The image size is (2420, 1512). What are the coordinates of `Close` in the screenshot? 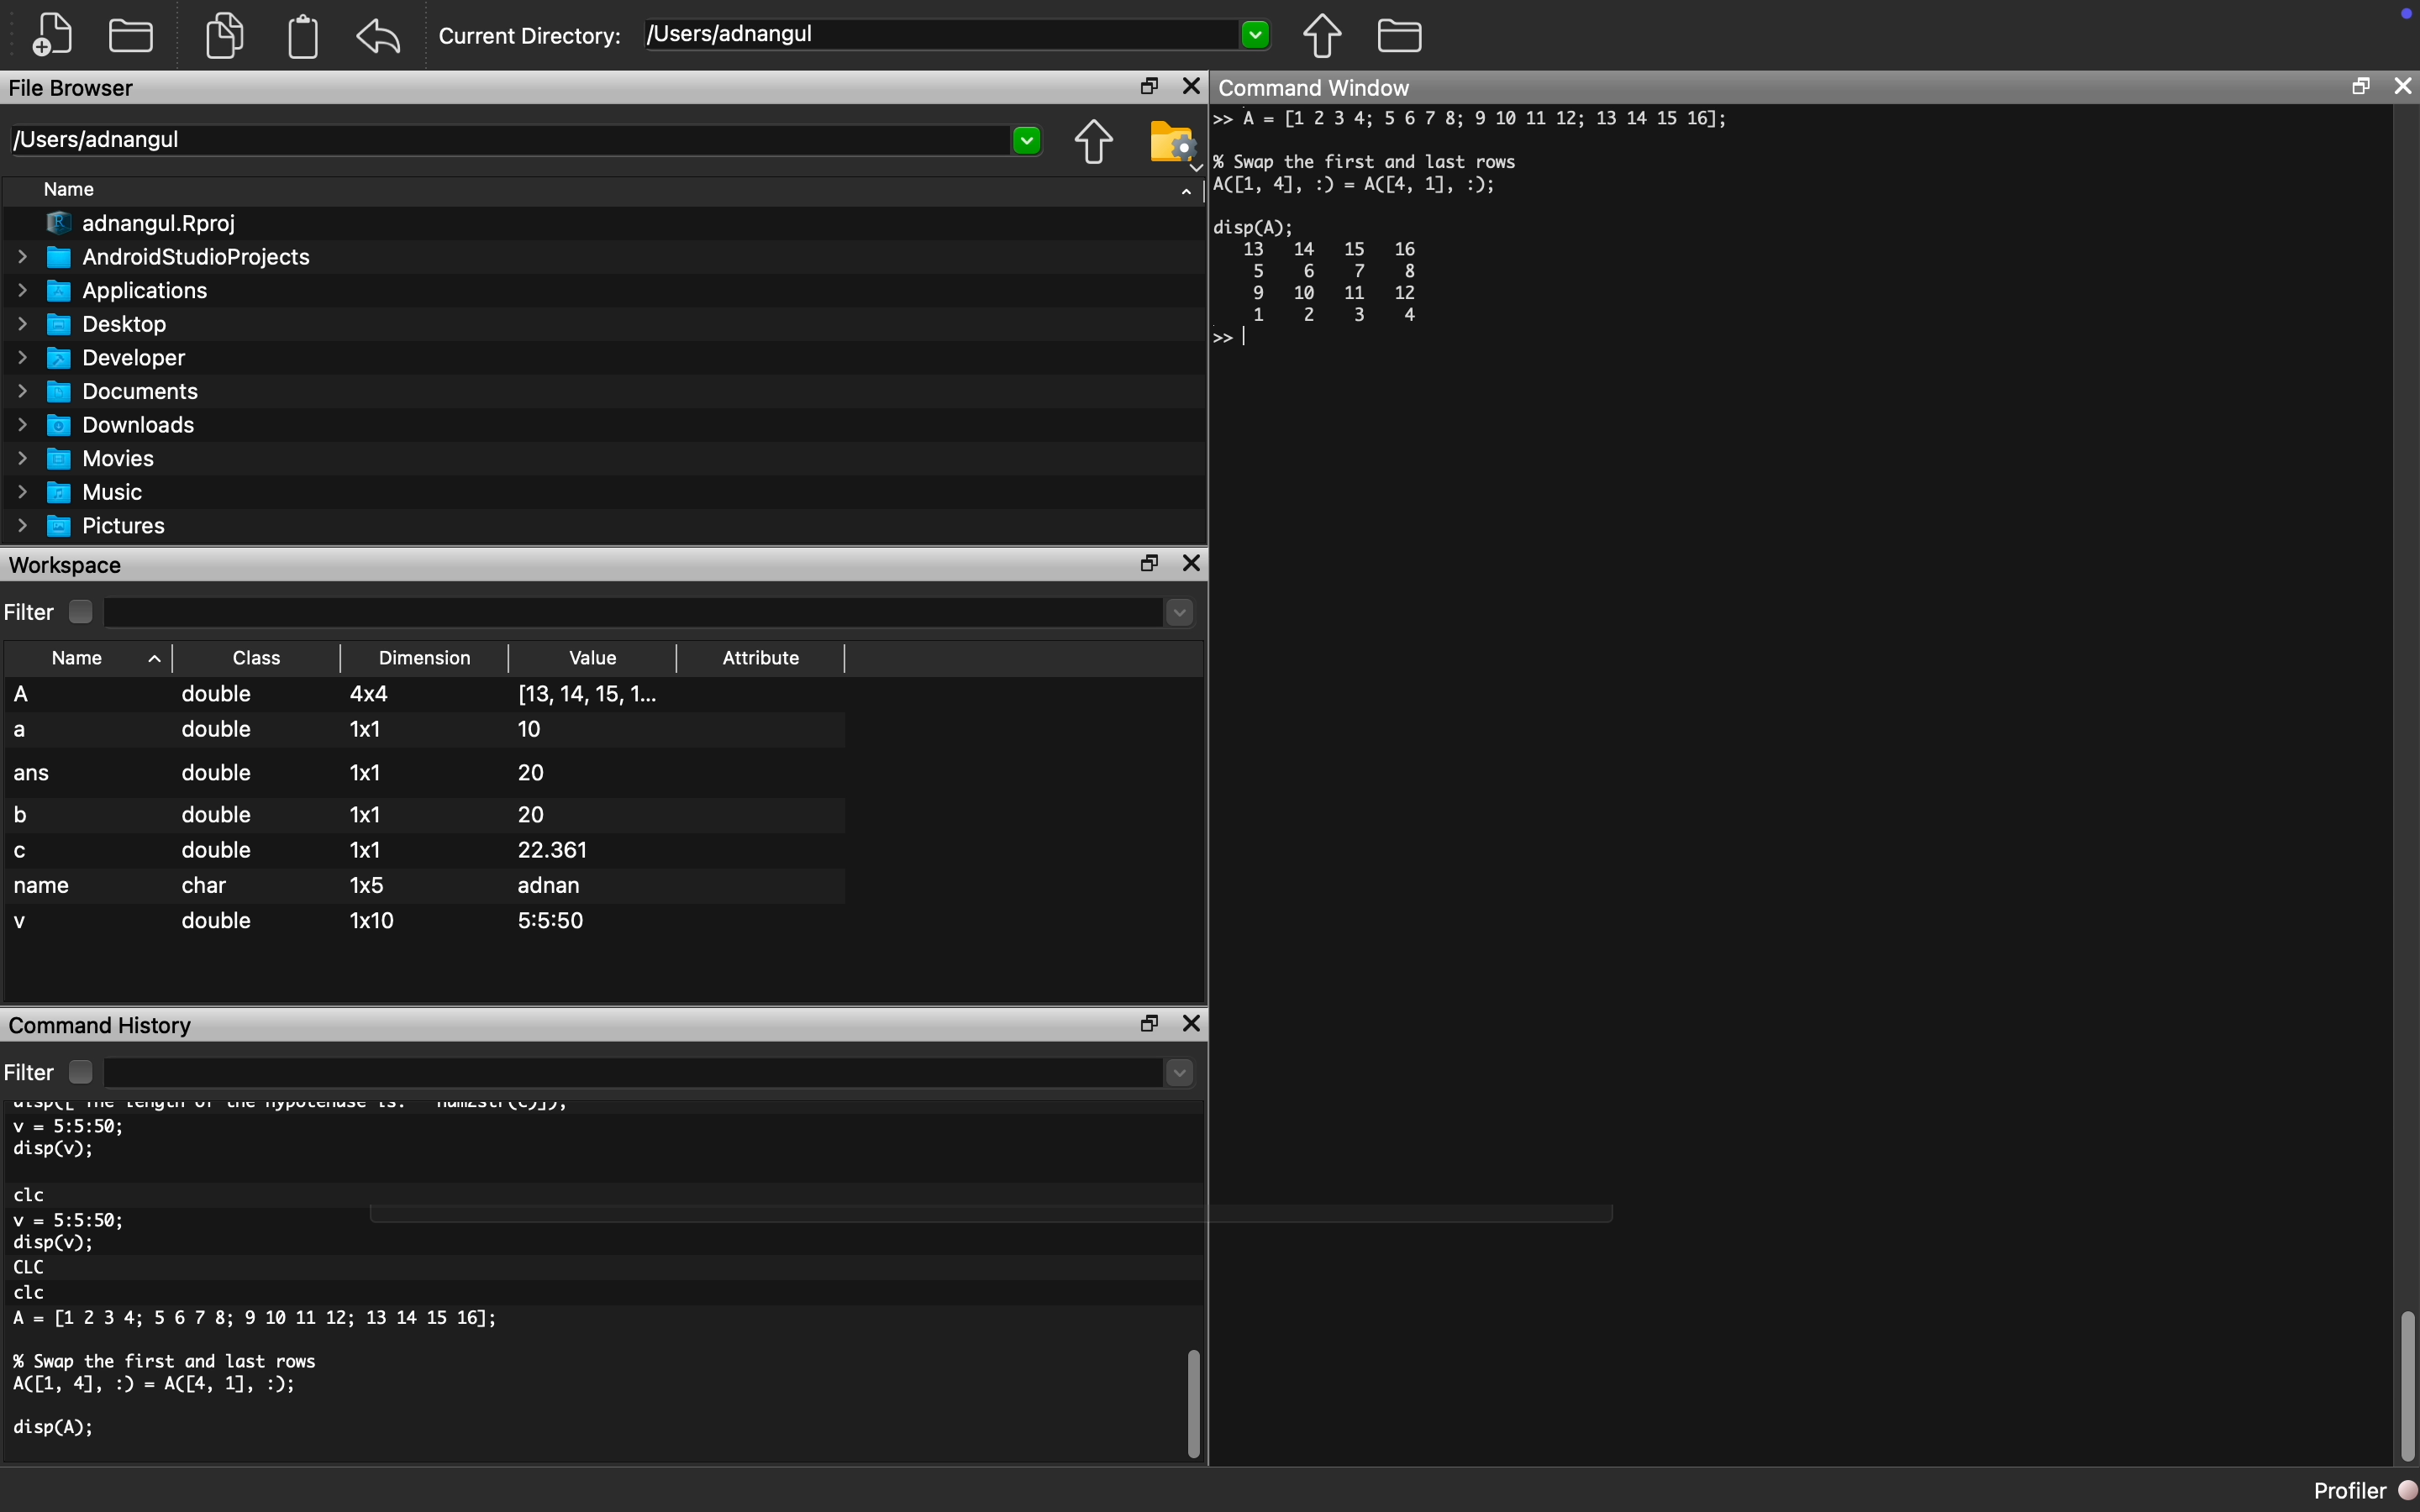 It's located at (1193, 87).